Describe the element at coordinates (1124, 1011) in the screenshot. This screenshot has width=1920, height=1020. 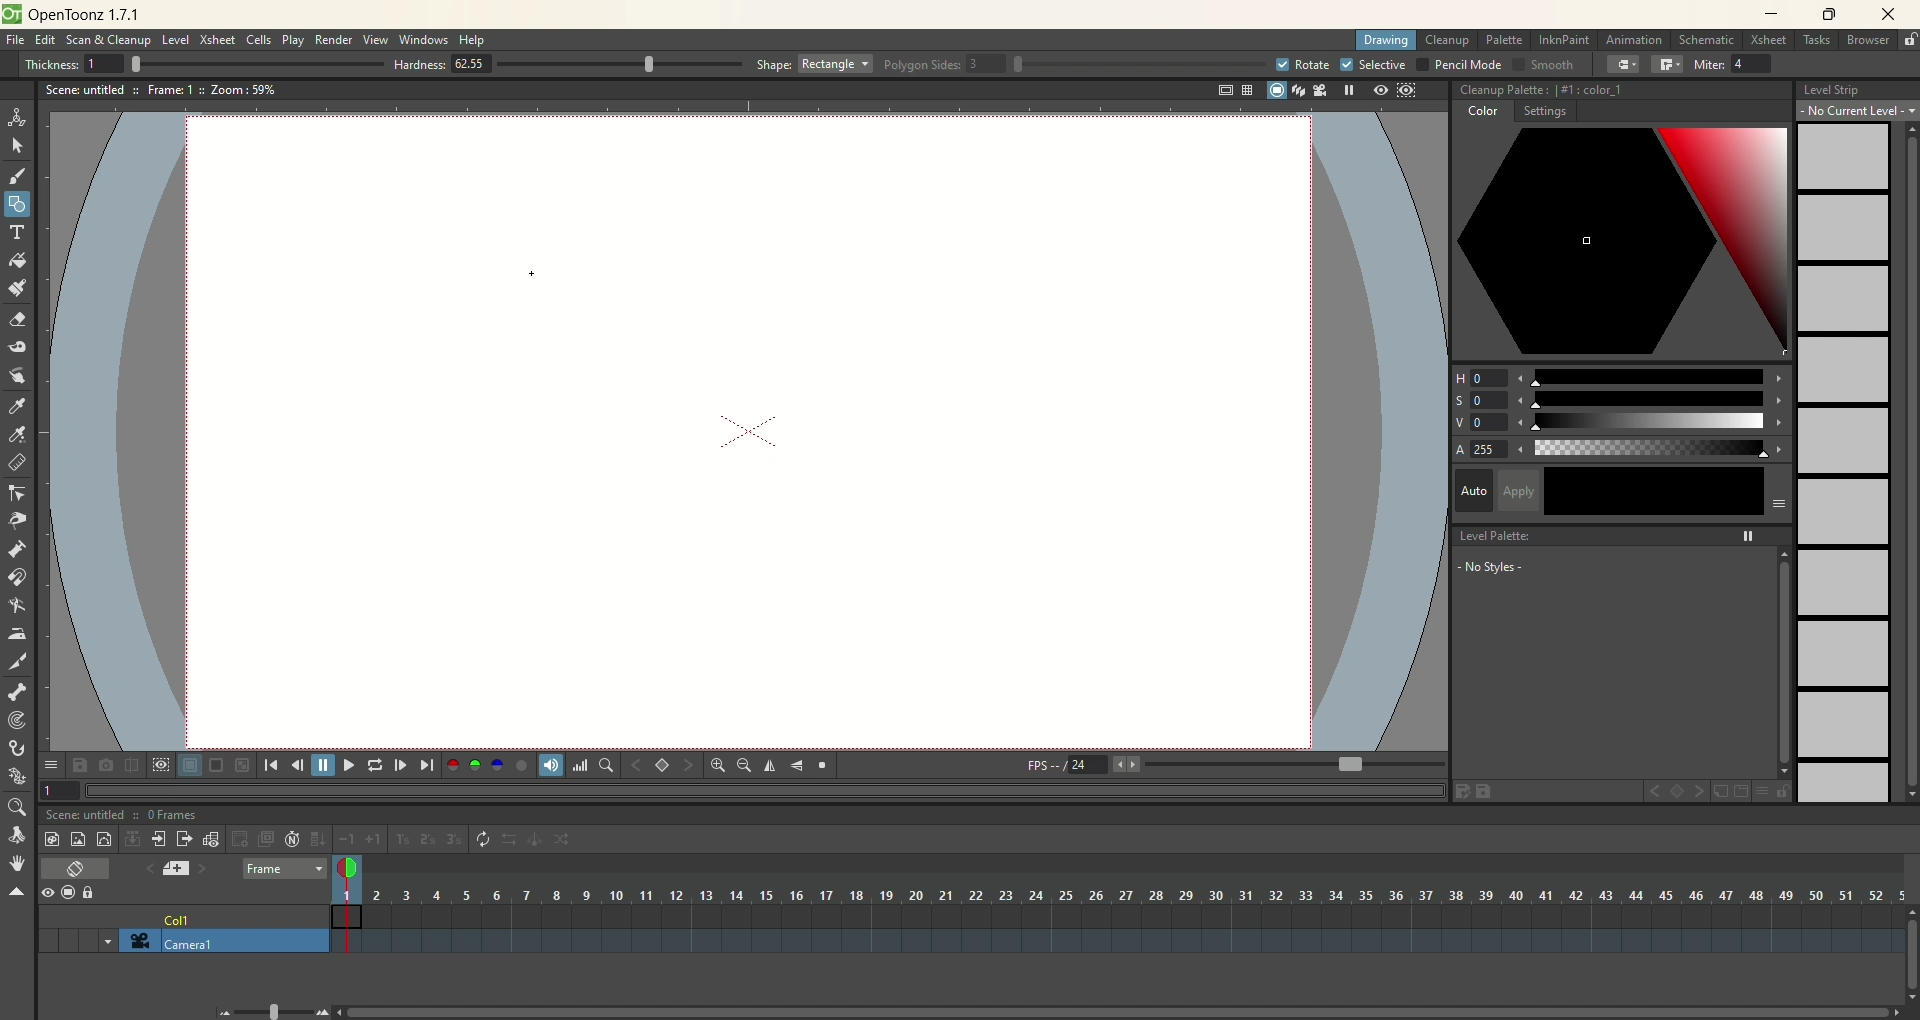
I see `horizontal scrollbar` at that location.